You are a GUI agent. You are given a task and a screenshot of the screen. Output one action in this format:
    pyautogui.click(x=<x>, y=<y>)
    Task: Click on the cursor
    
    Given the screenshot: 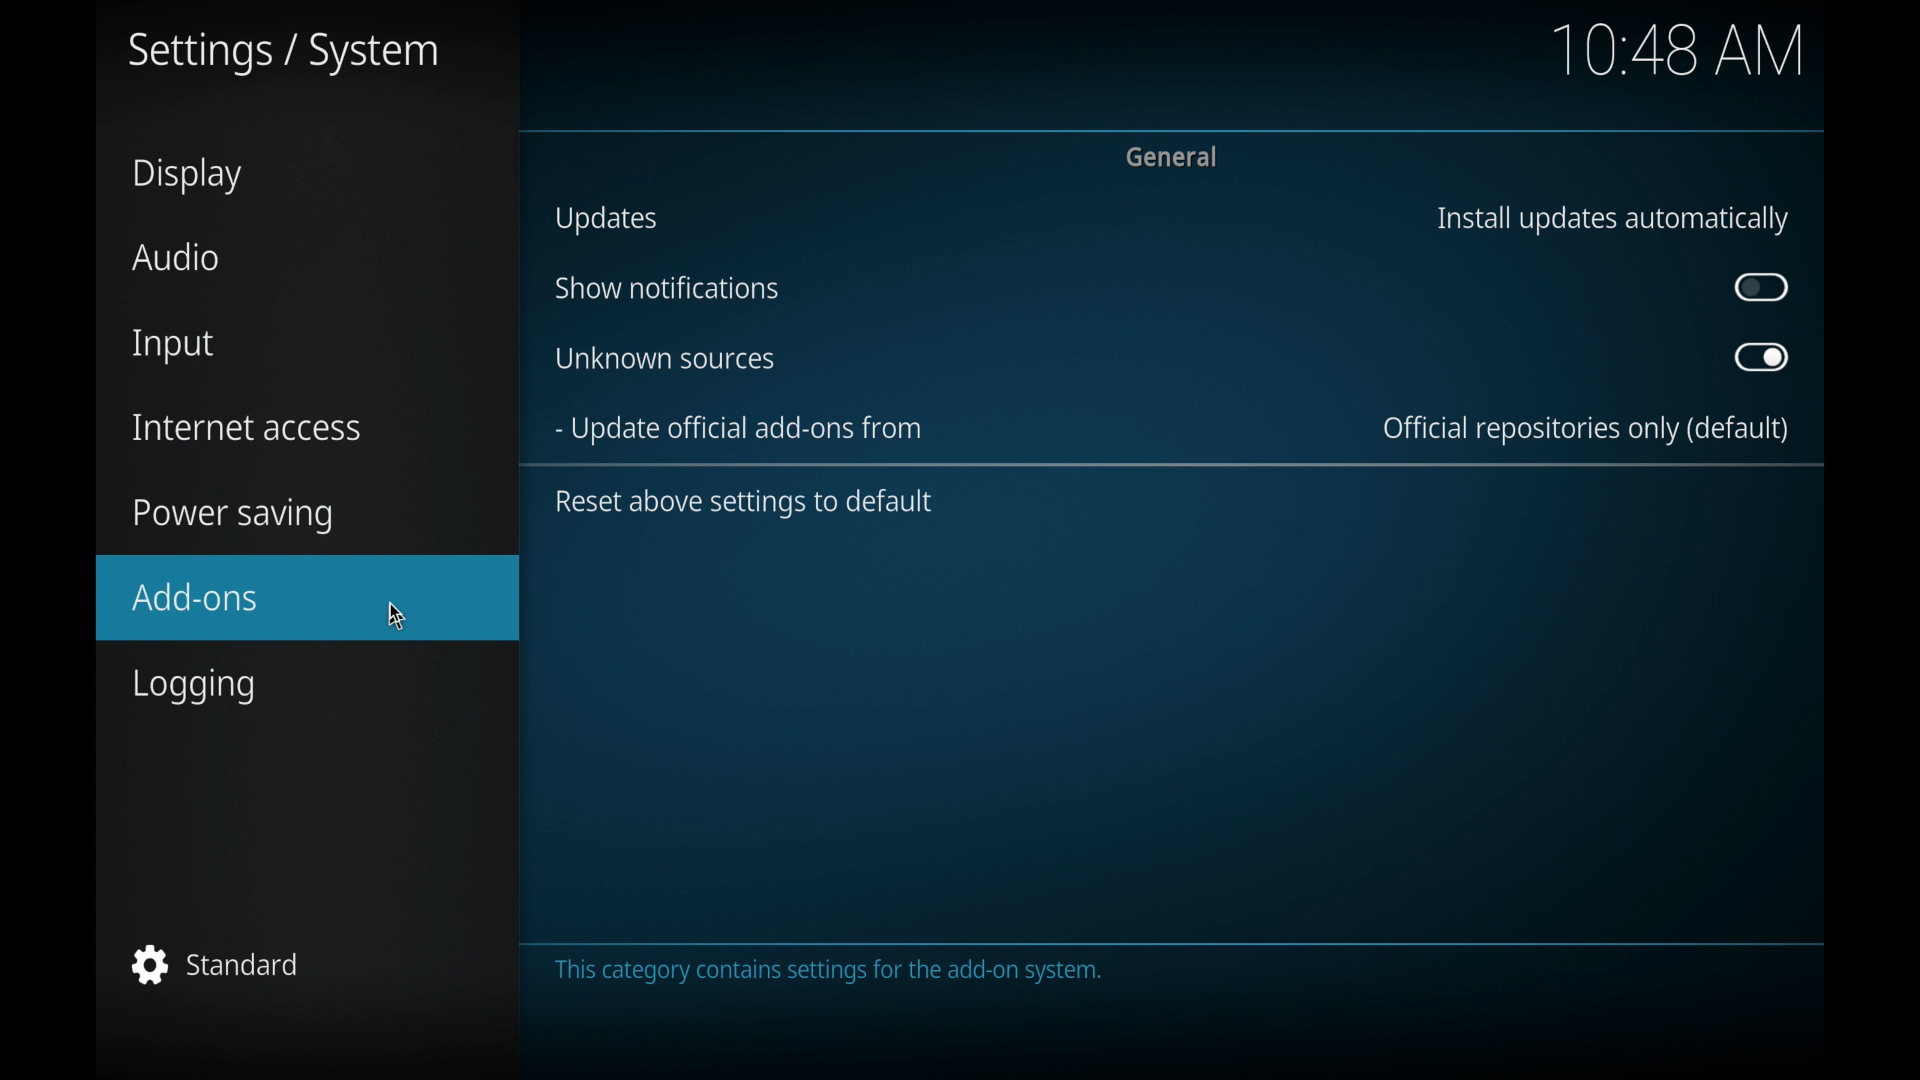 What is the action you would take?
    pyautogui.click(x=397, y=617)
    